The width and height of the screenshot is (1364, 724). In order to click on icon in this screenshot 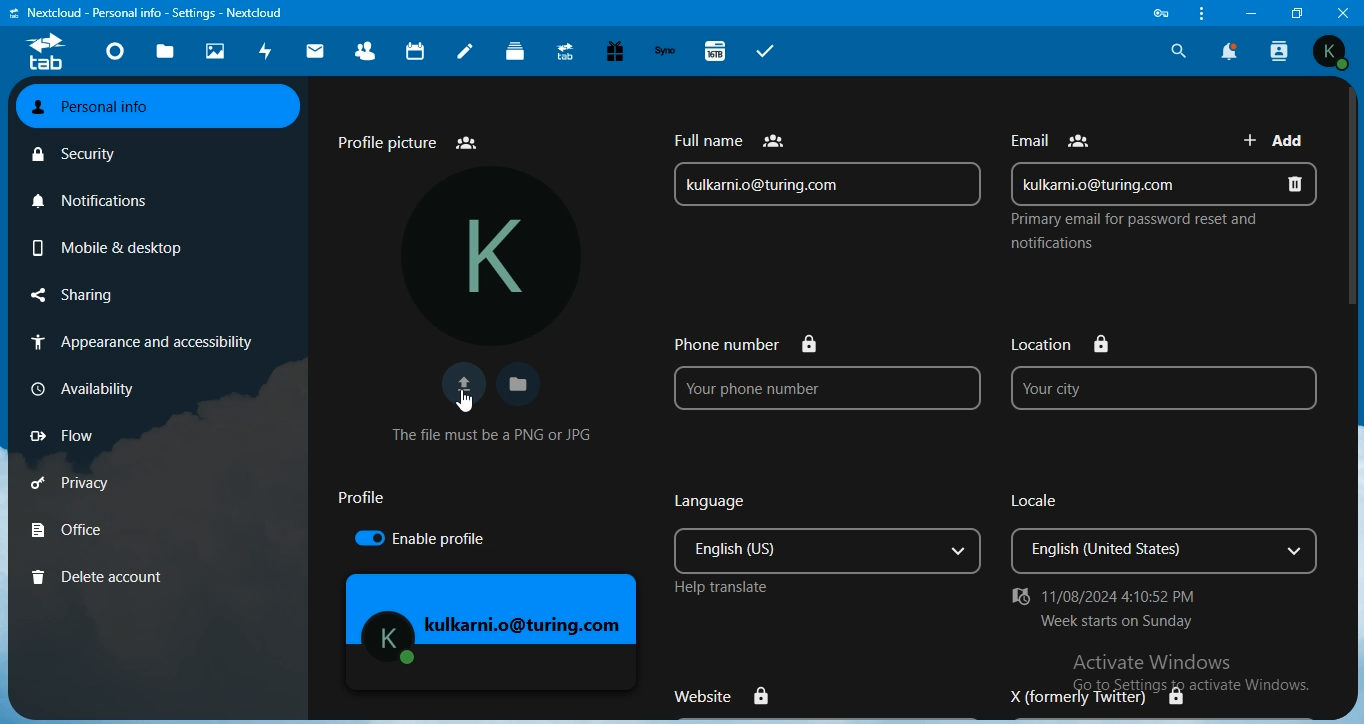, I will do `click(1164, 13)`.